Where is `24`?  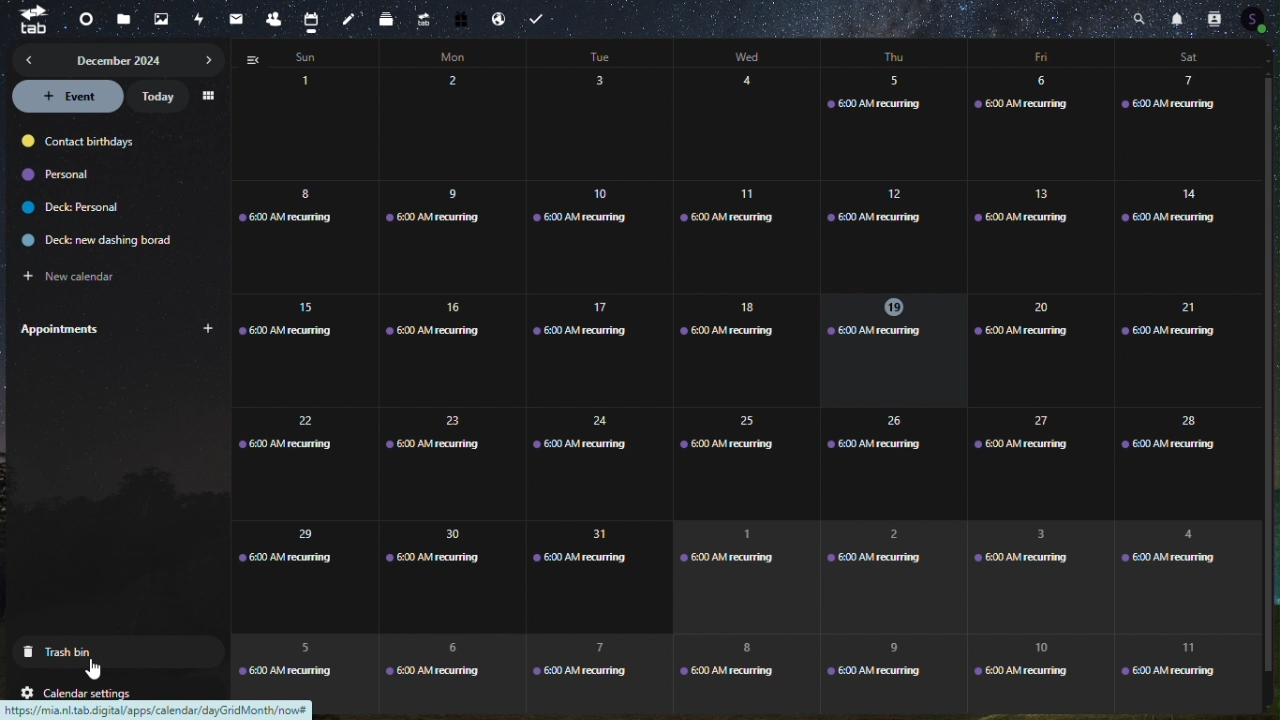
24 is located at coordinates (590, 460).